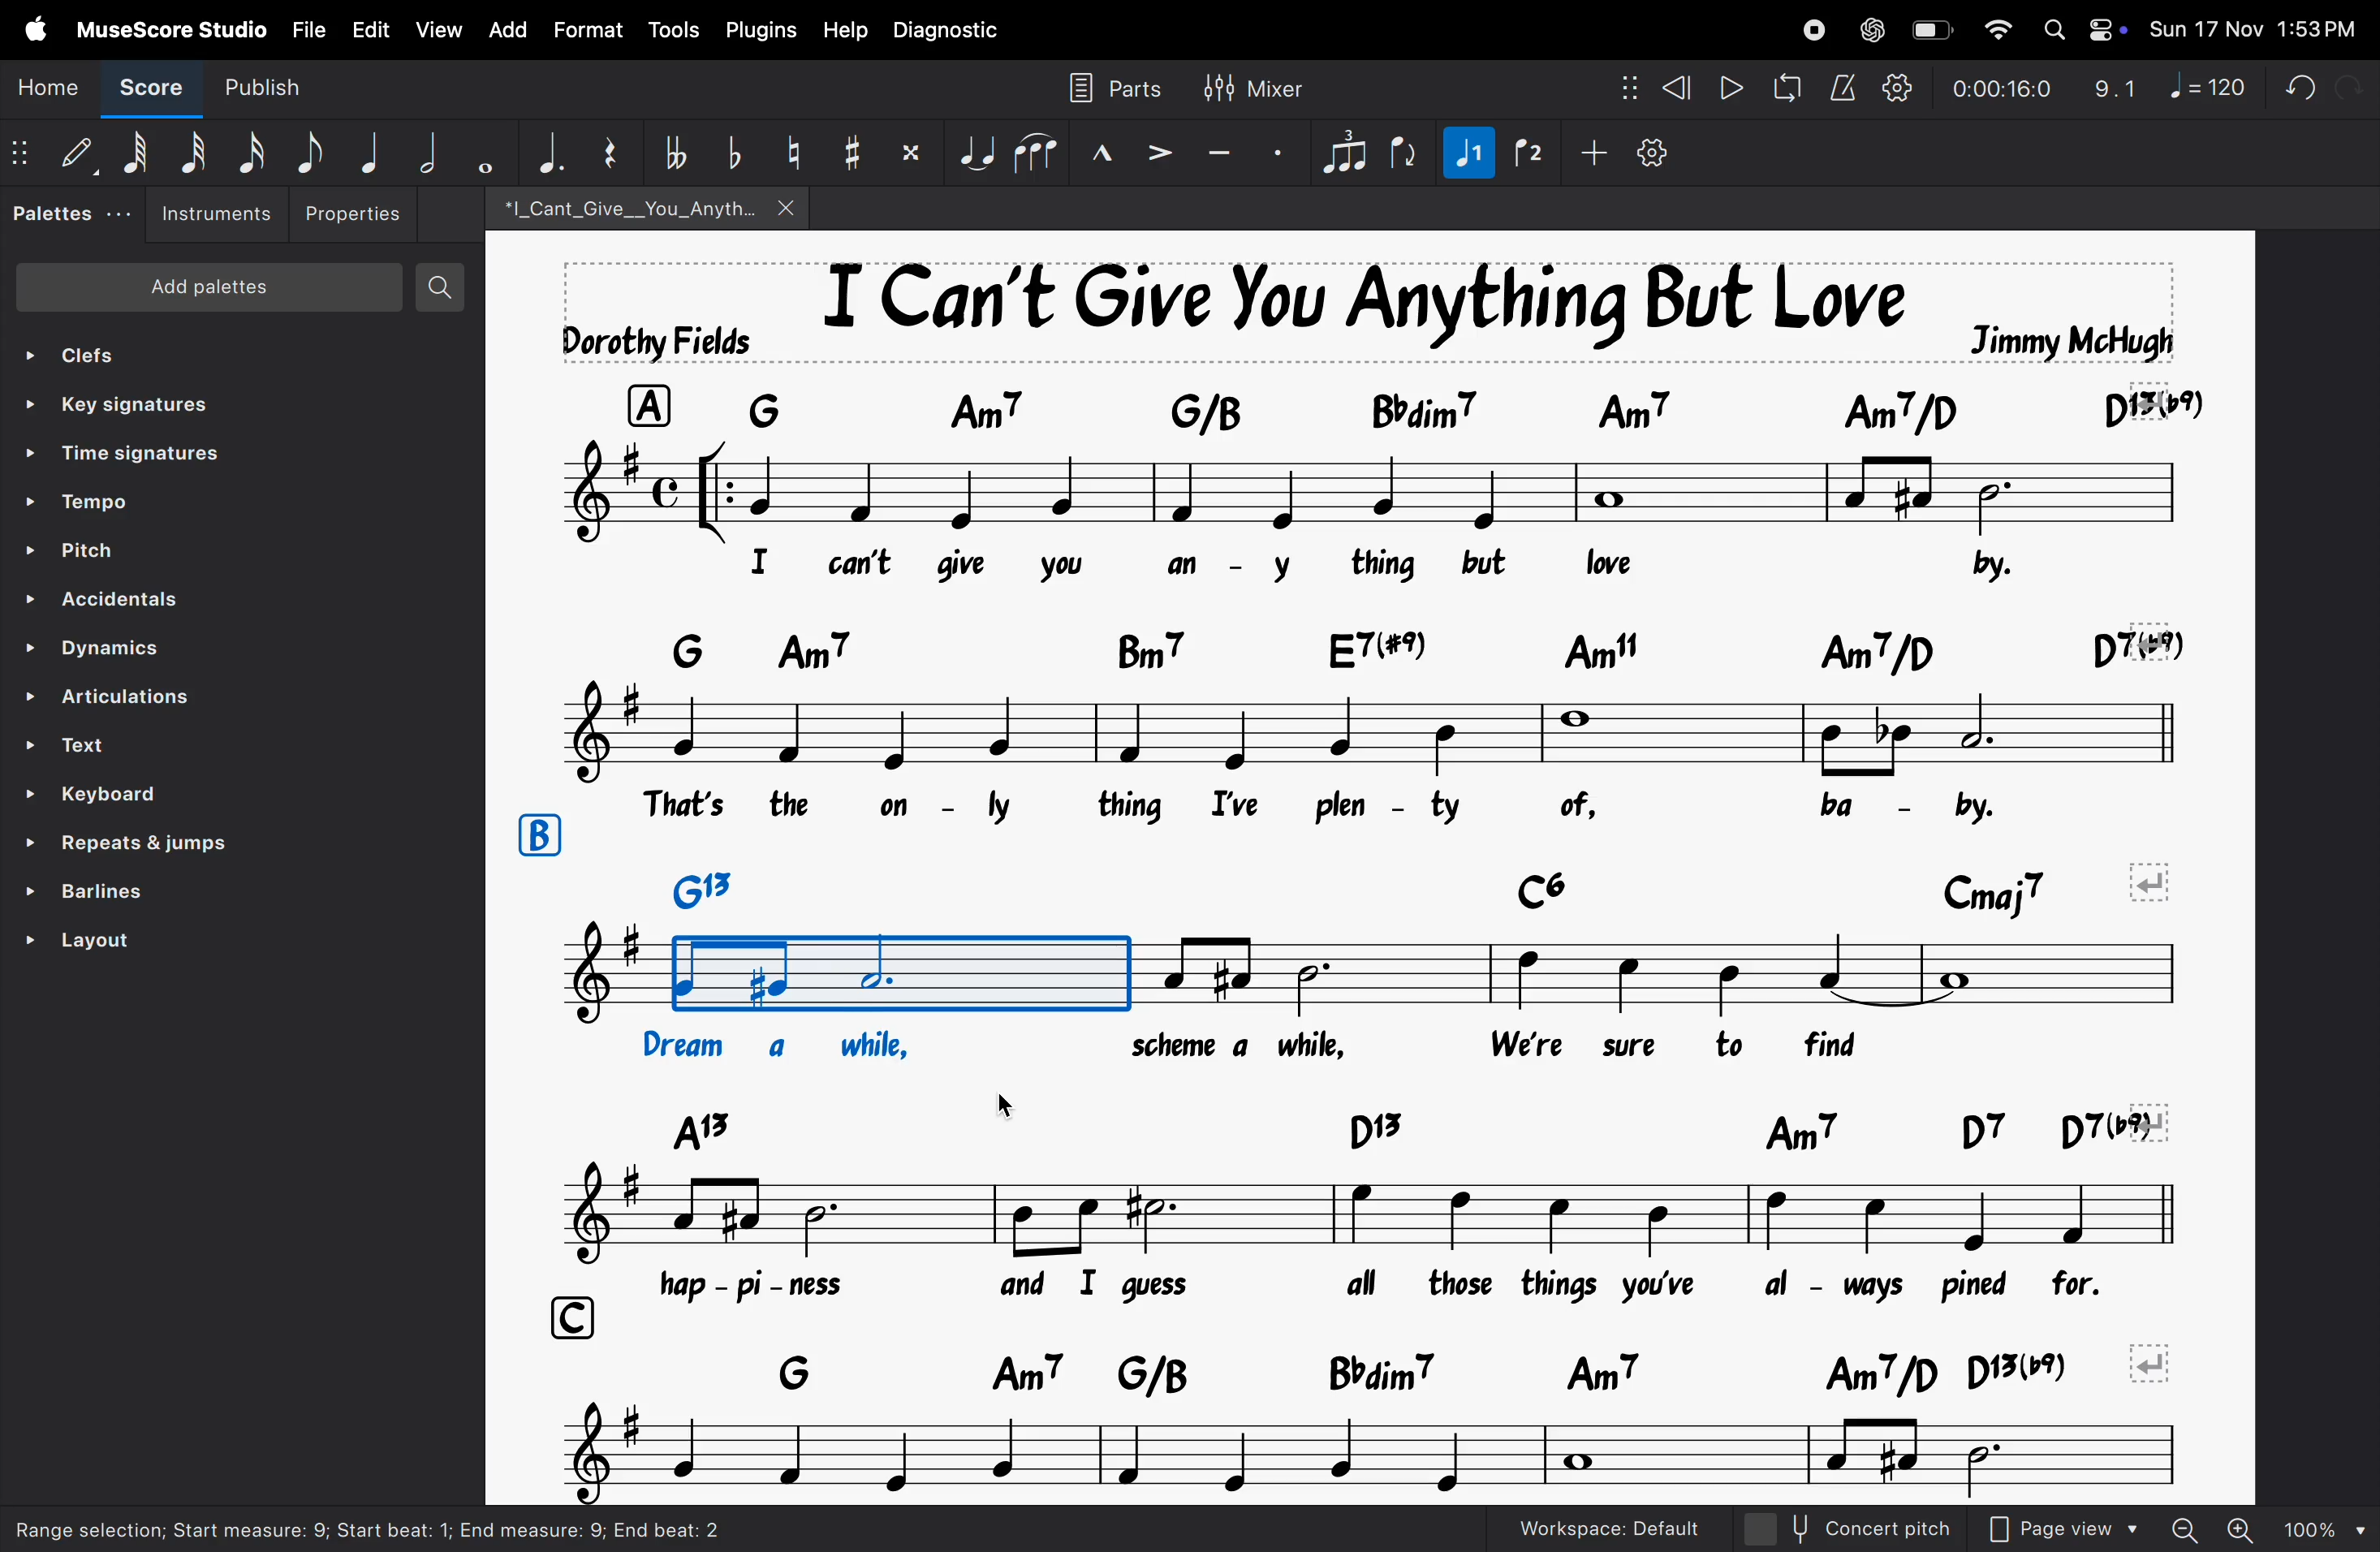 Image resolution: width=2380 pixels, height=1552 pixels. I want to click on keyboard, so click(114, 792).